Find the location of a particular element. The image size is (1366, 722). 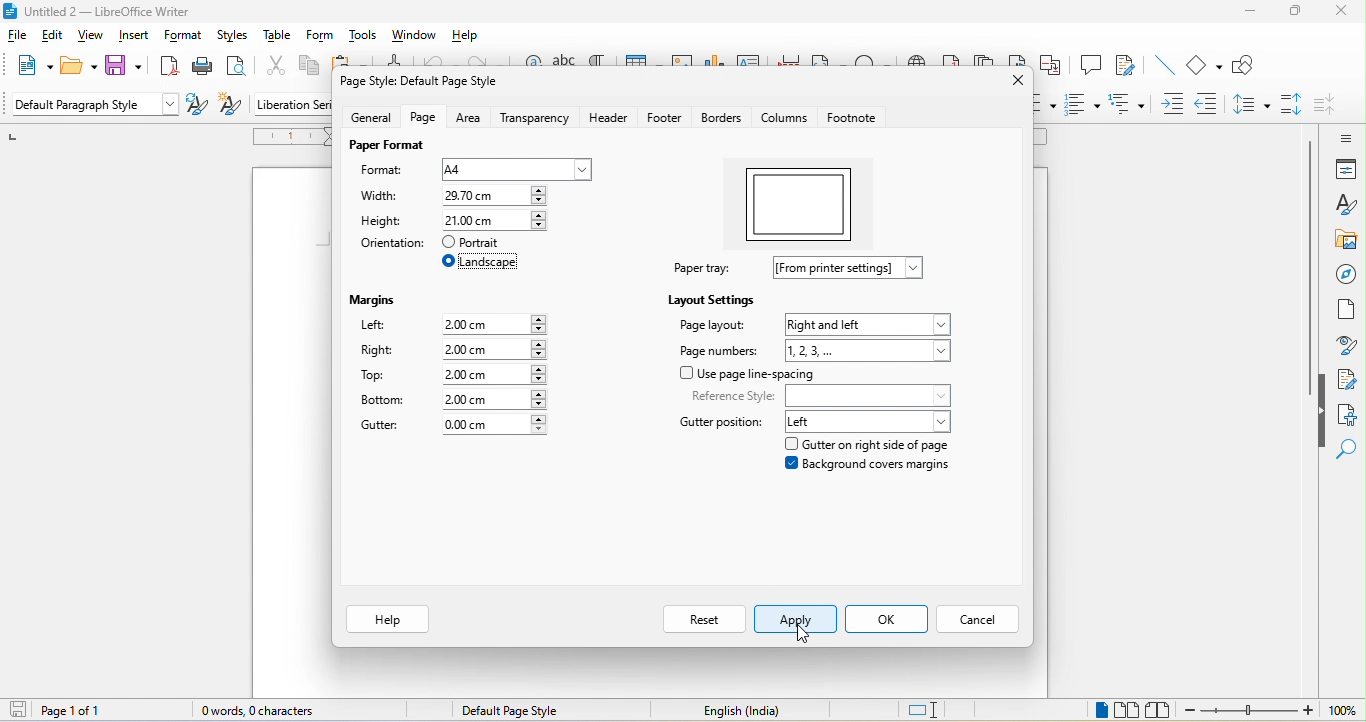

right is located at coordinates (379, 353).